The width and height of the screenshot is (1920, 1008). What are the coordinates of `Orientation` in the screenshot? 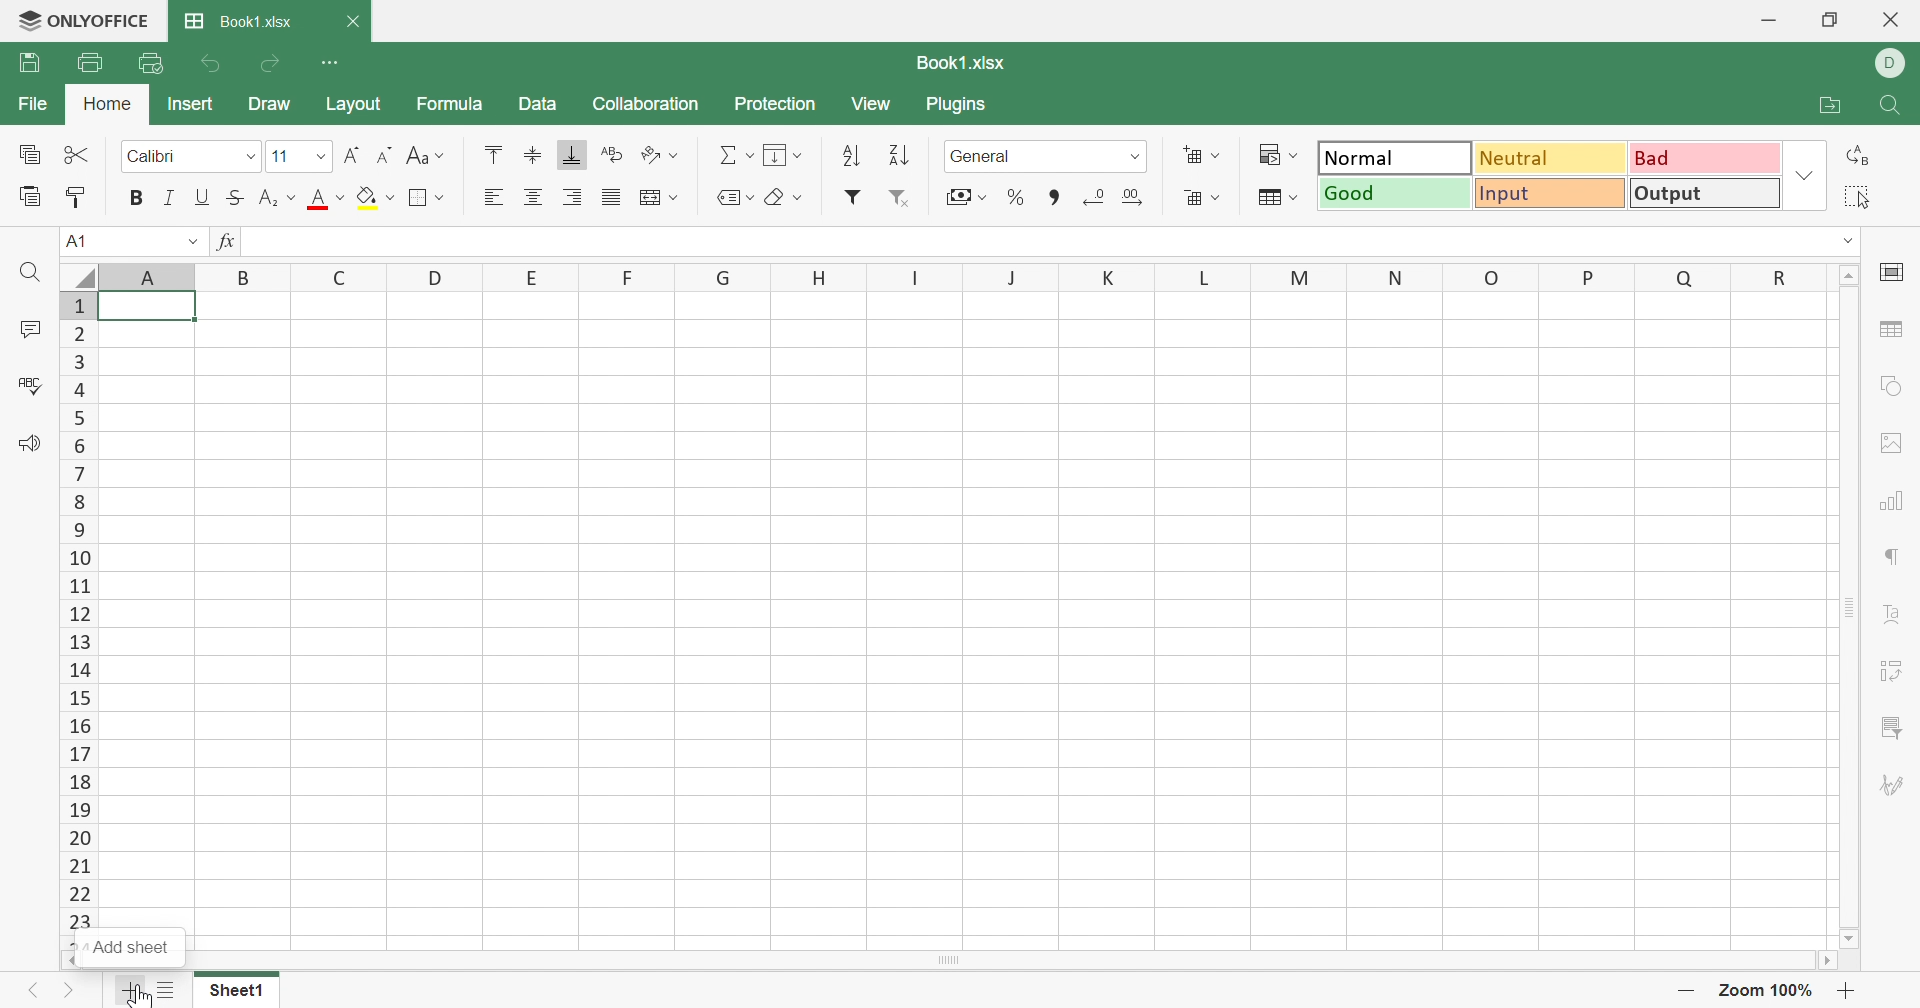 It's located at (649, 151).